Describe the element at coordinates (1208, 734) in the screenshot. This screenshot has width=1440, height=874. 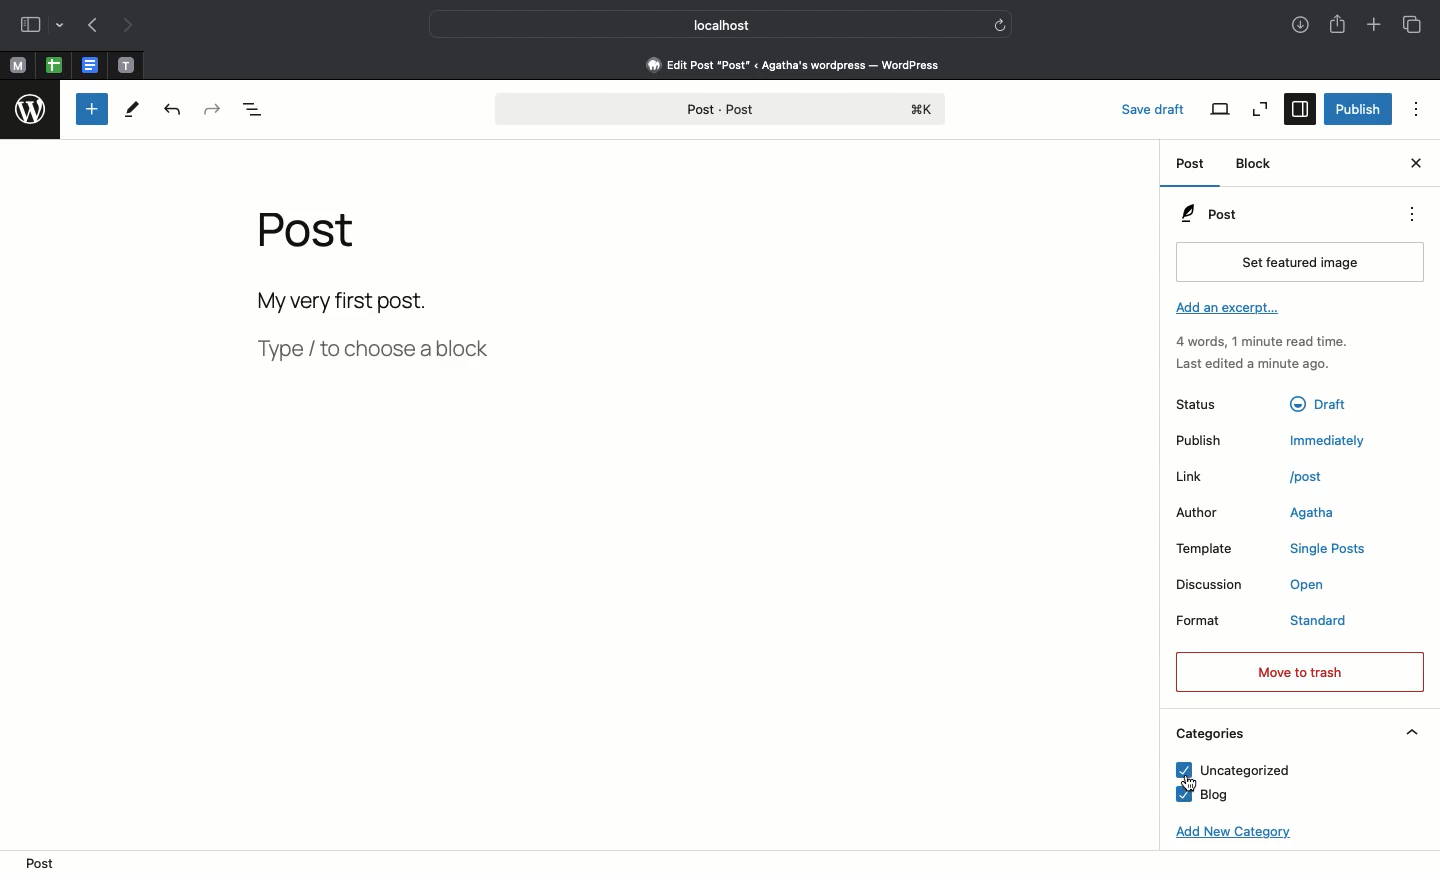
I see `Categories` at that location.